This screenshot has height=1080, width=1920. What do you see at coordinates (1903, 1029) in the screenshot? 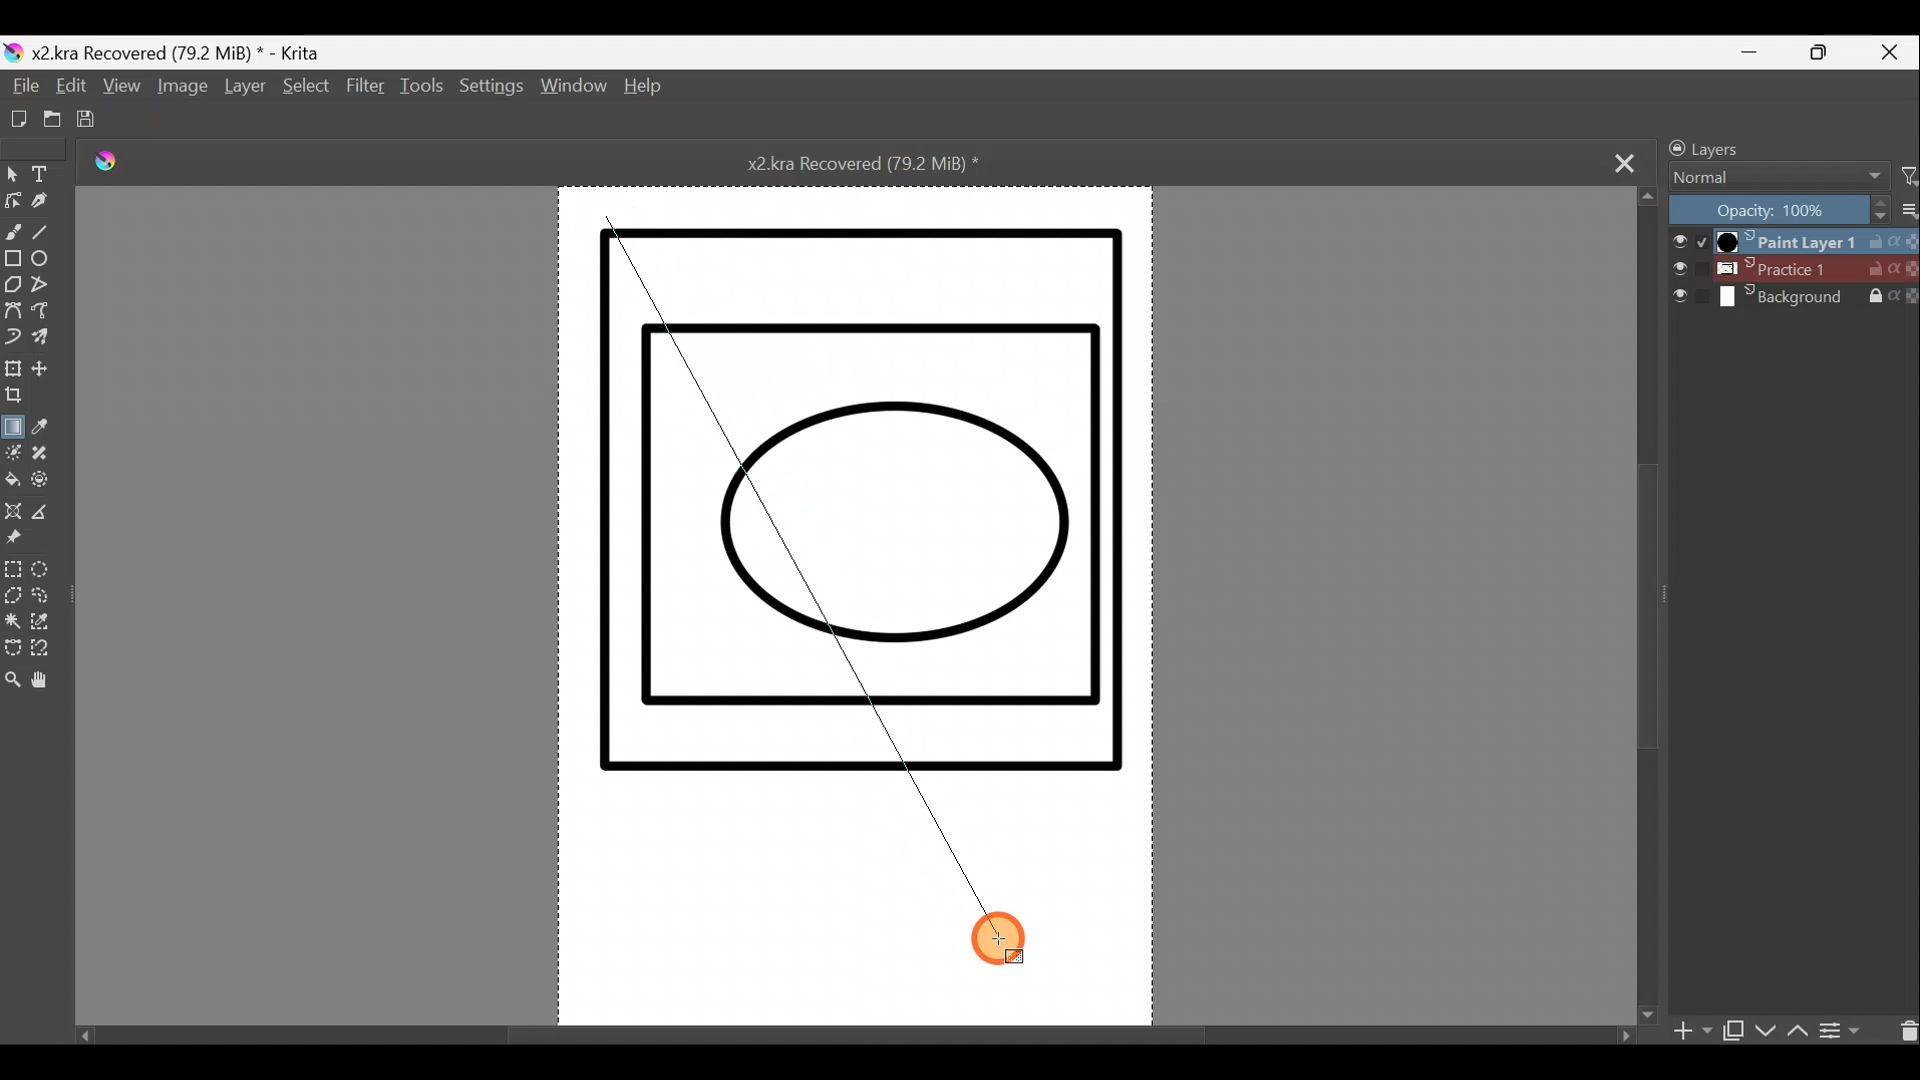
I see `Delete layer/mask` at bounding box center [1903, 1029].